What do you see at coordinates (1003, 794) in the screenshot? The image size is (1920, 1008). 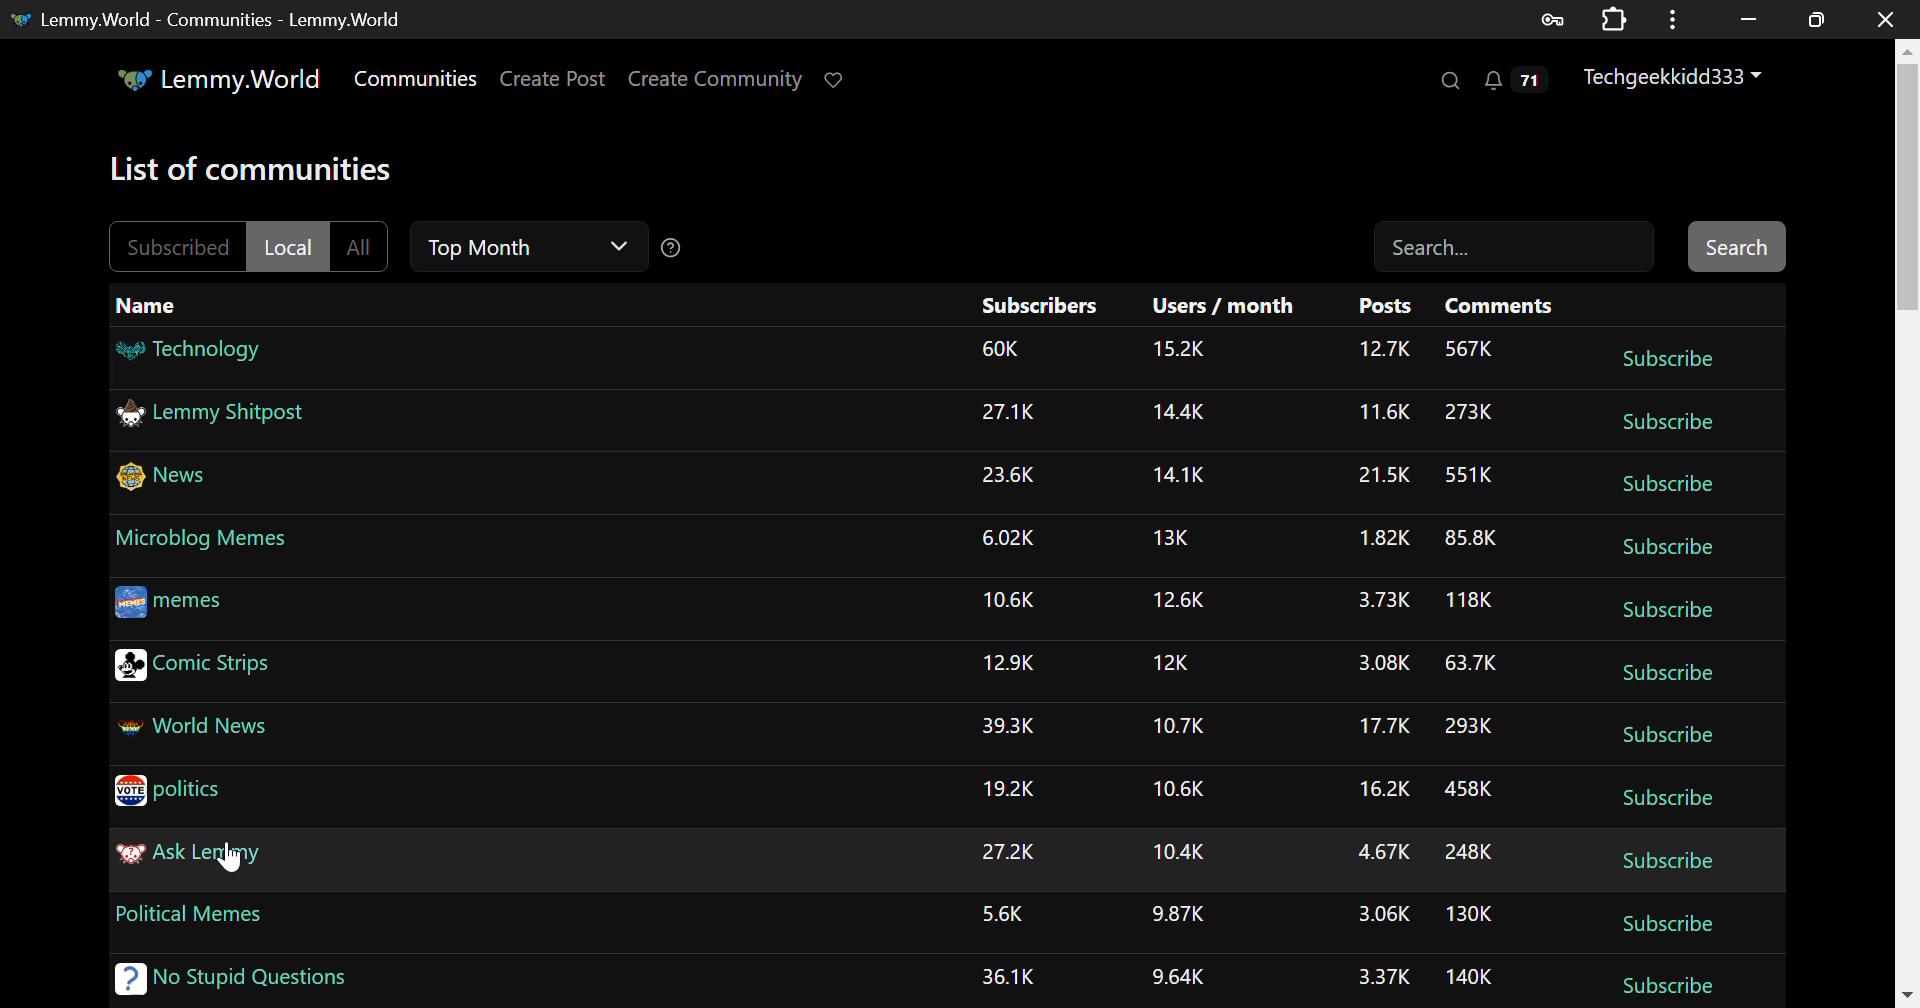 I see `Amount` at bounding box center [1003, 794].